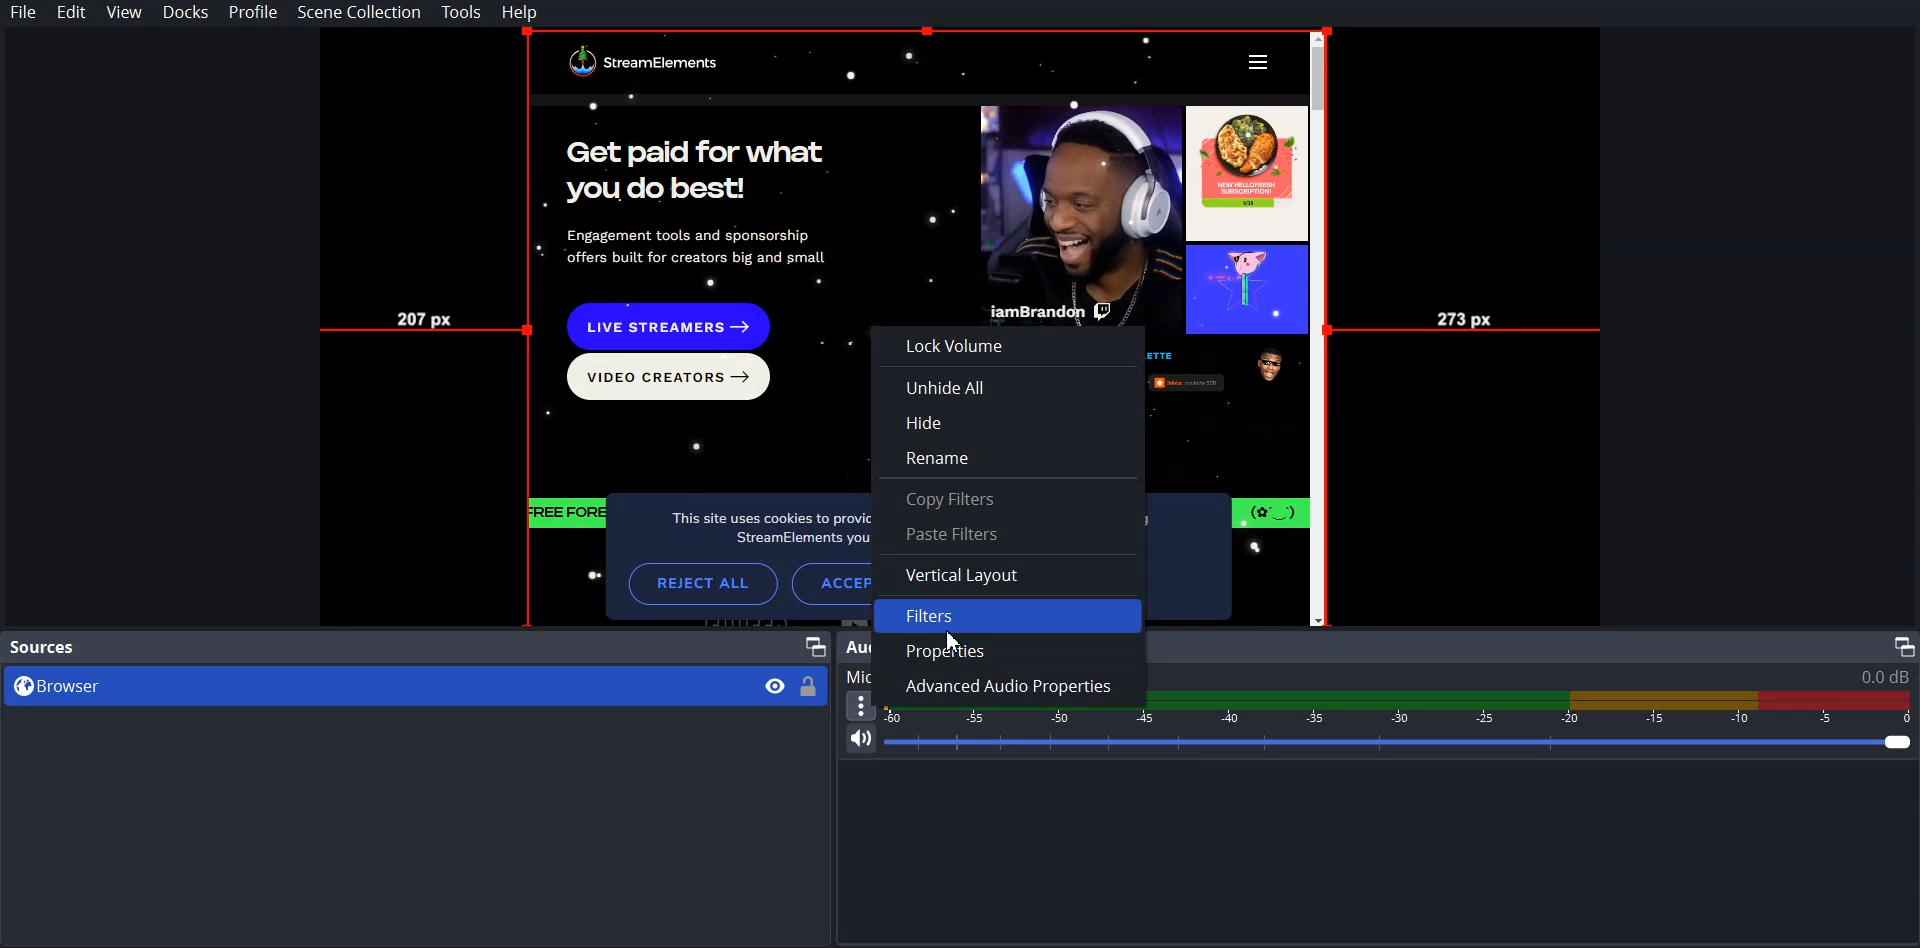  I want to click on Properties, so click(1008, 652).